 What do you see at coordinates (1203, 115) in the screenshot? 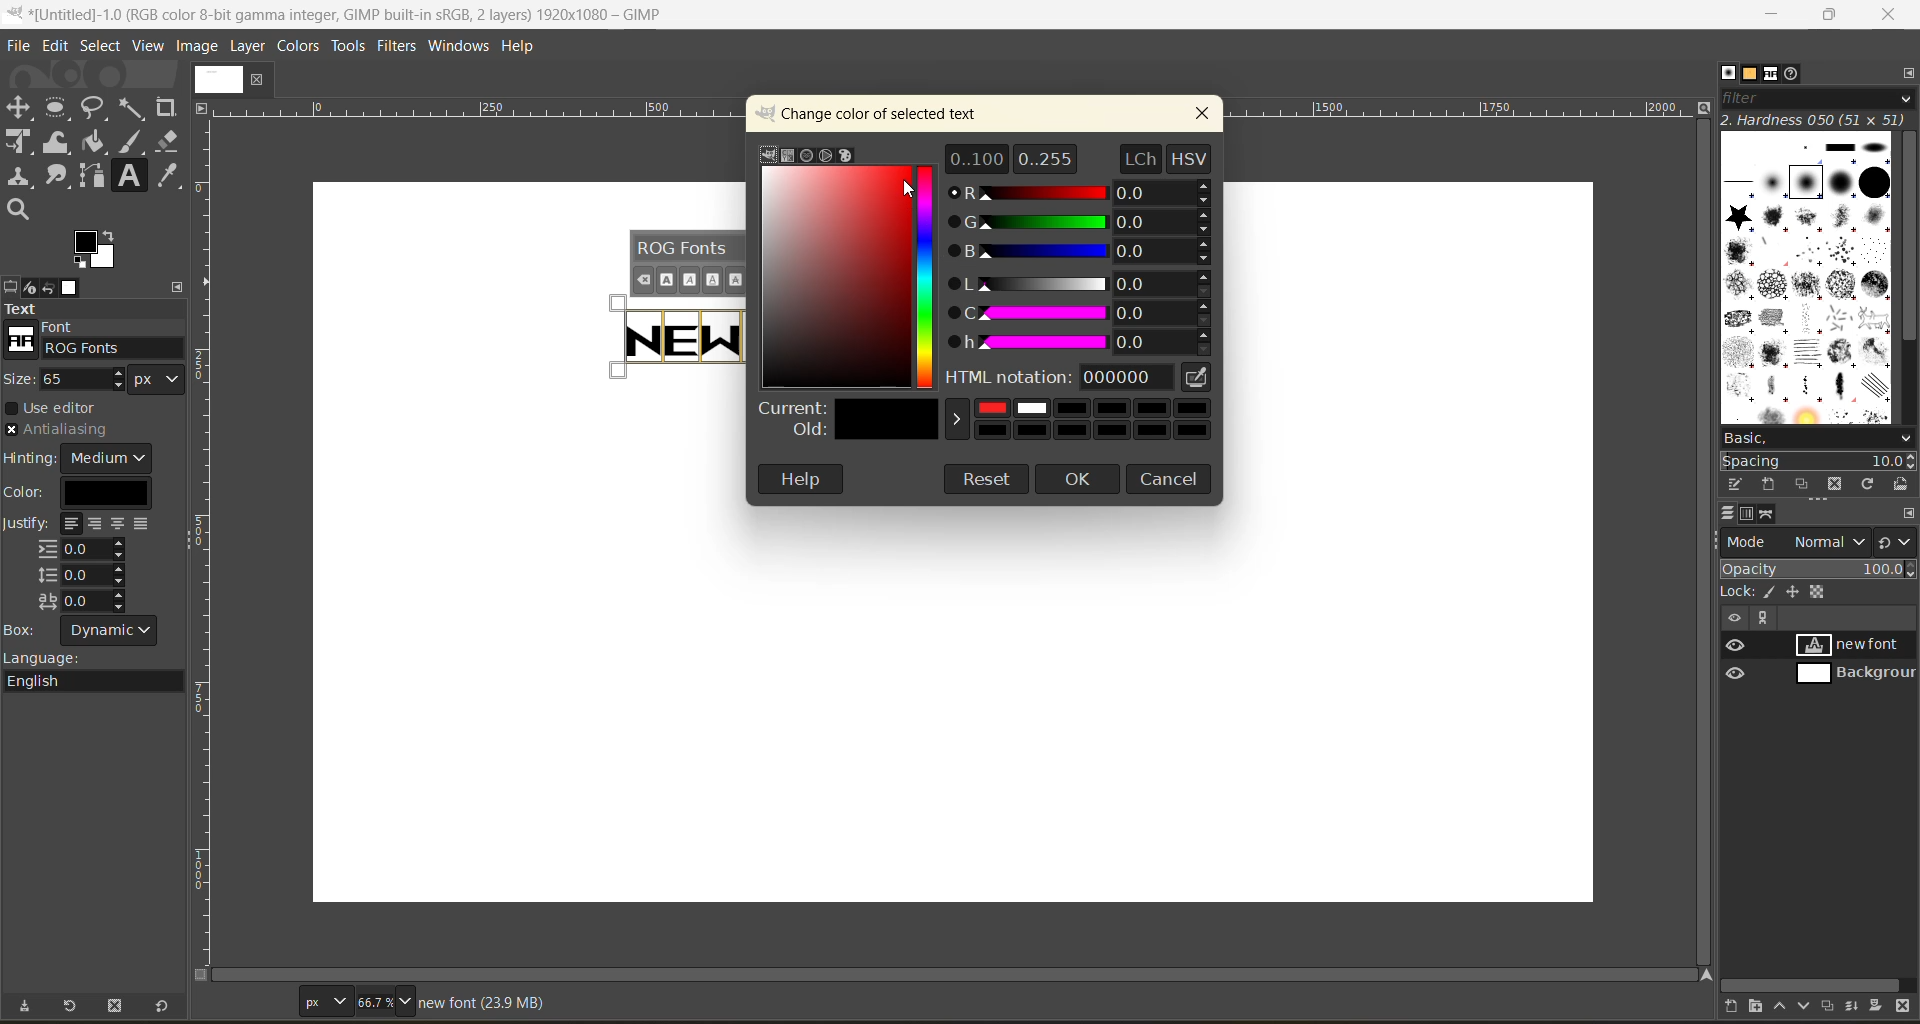
I see `close` at bounding box center [1203, 115].